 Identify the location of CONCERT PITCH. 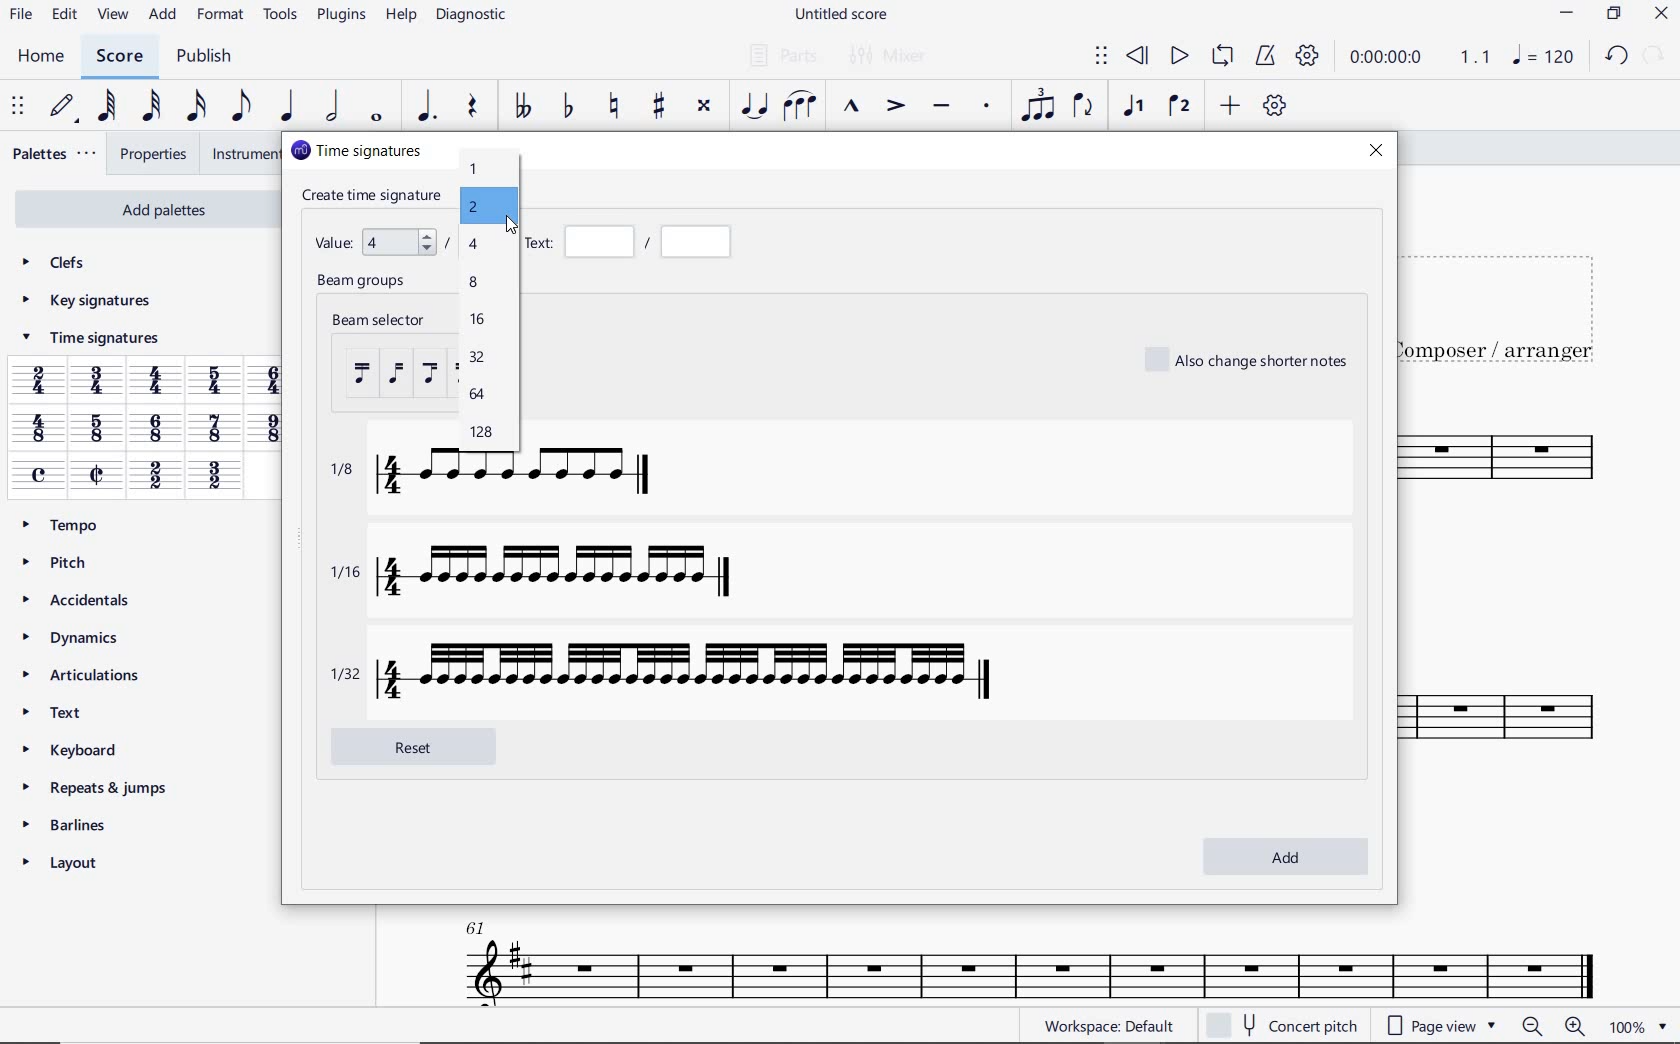
(1281, 1023).